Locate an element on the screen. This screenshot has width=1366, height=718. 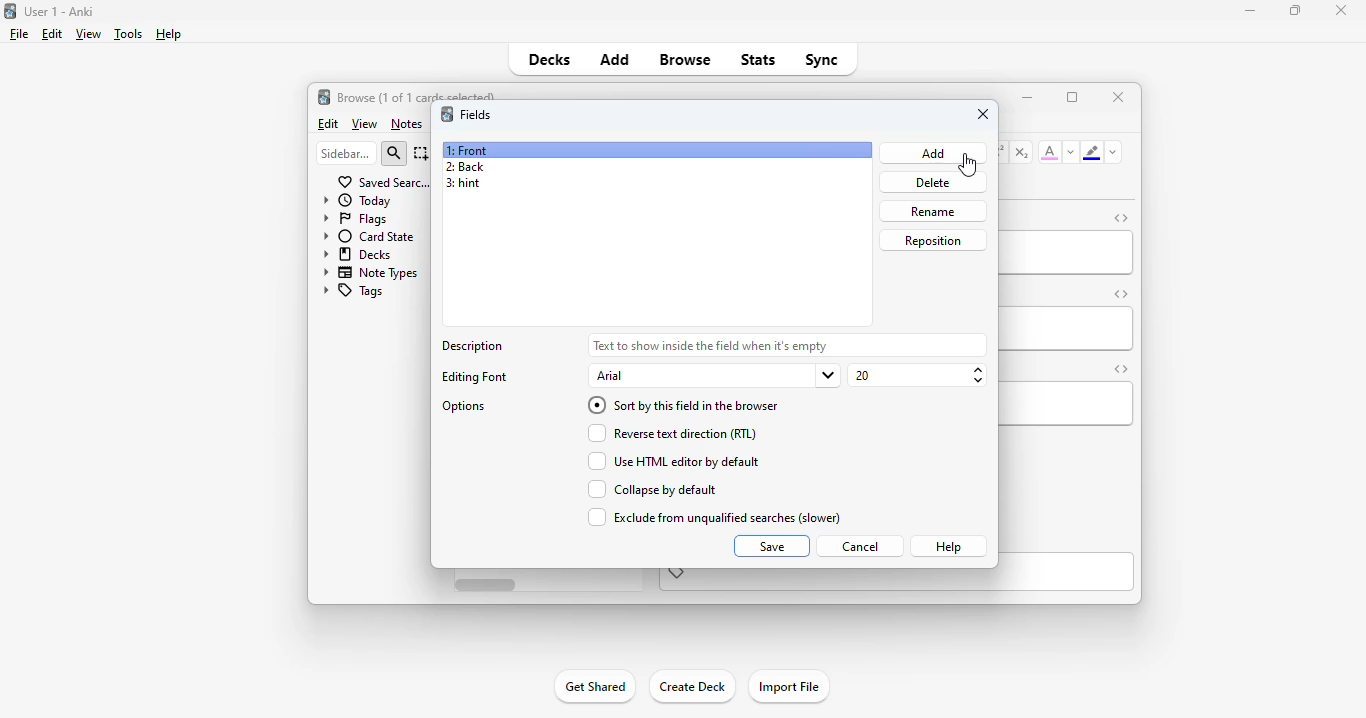
use HTML editor by default is located at coordinates (672, 461).